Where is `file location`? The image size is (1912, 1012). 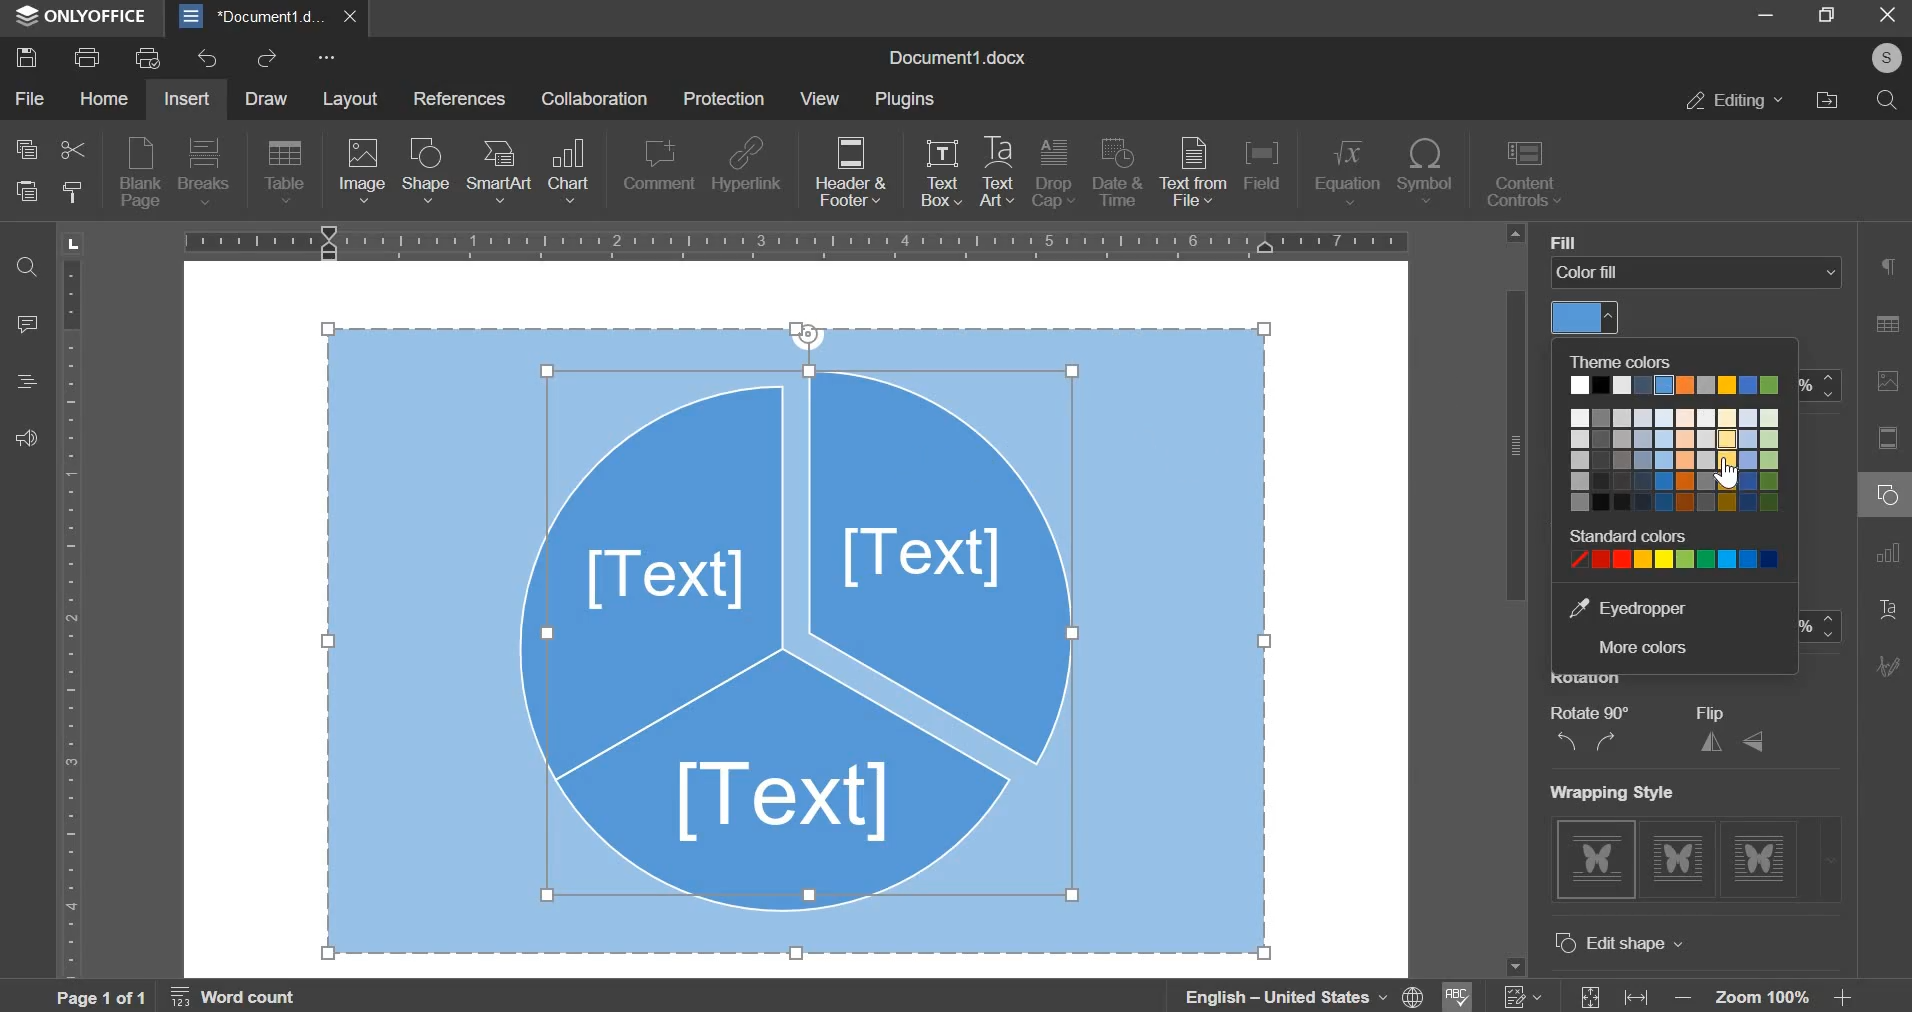 file location is located at coordinates (1827, 99).